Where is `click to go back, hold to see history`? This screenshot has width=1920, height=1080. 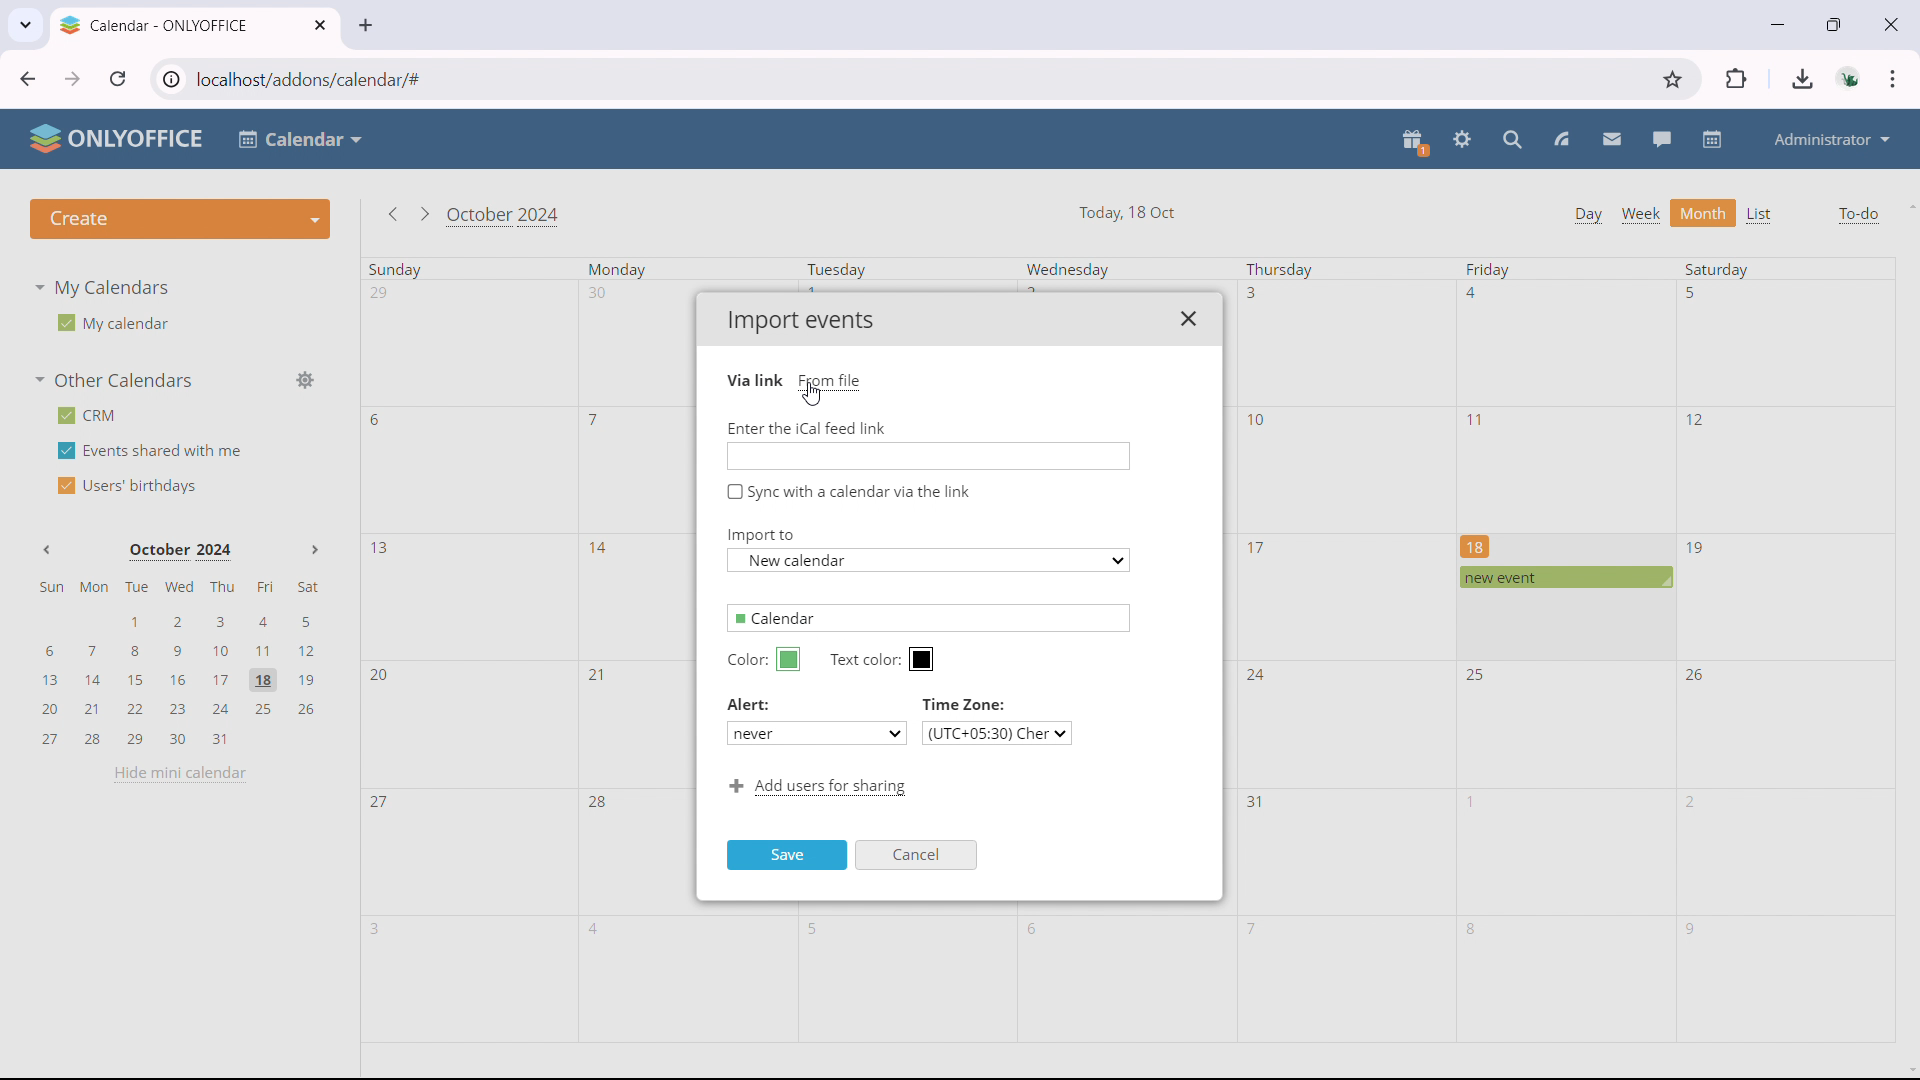 click to go back, hold to see history is located at coordinates (28, 78).